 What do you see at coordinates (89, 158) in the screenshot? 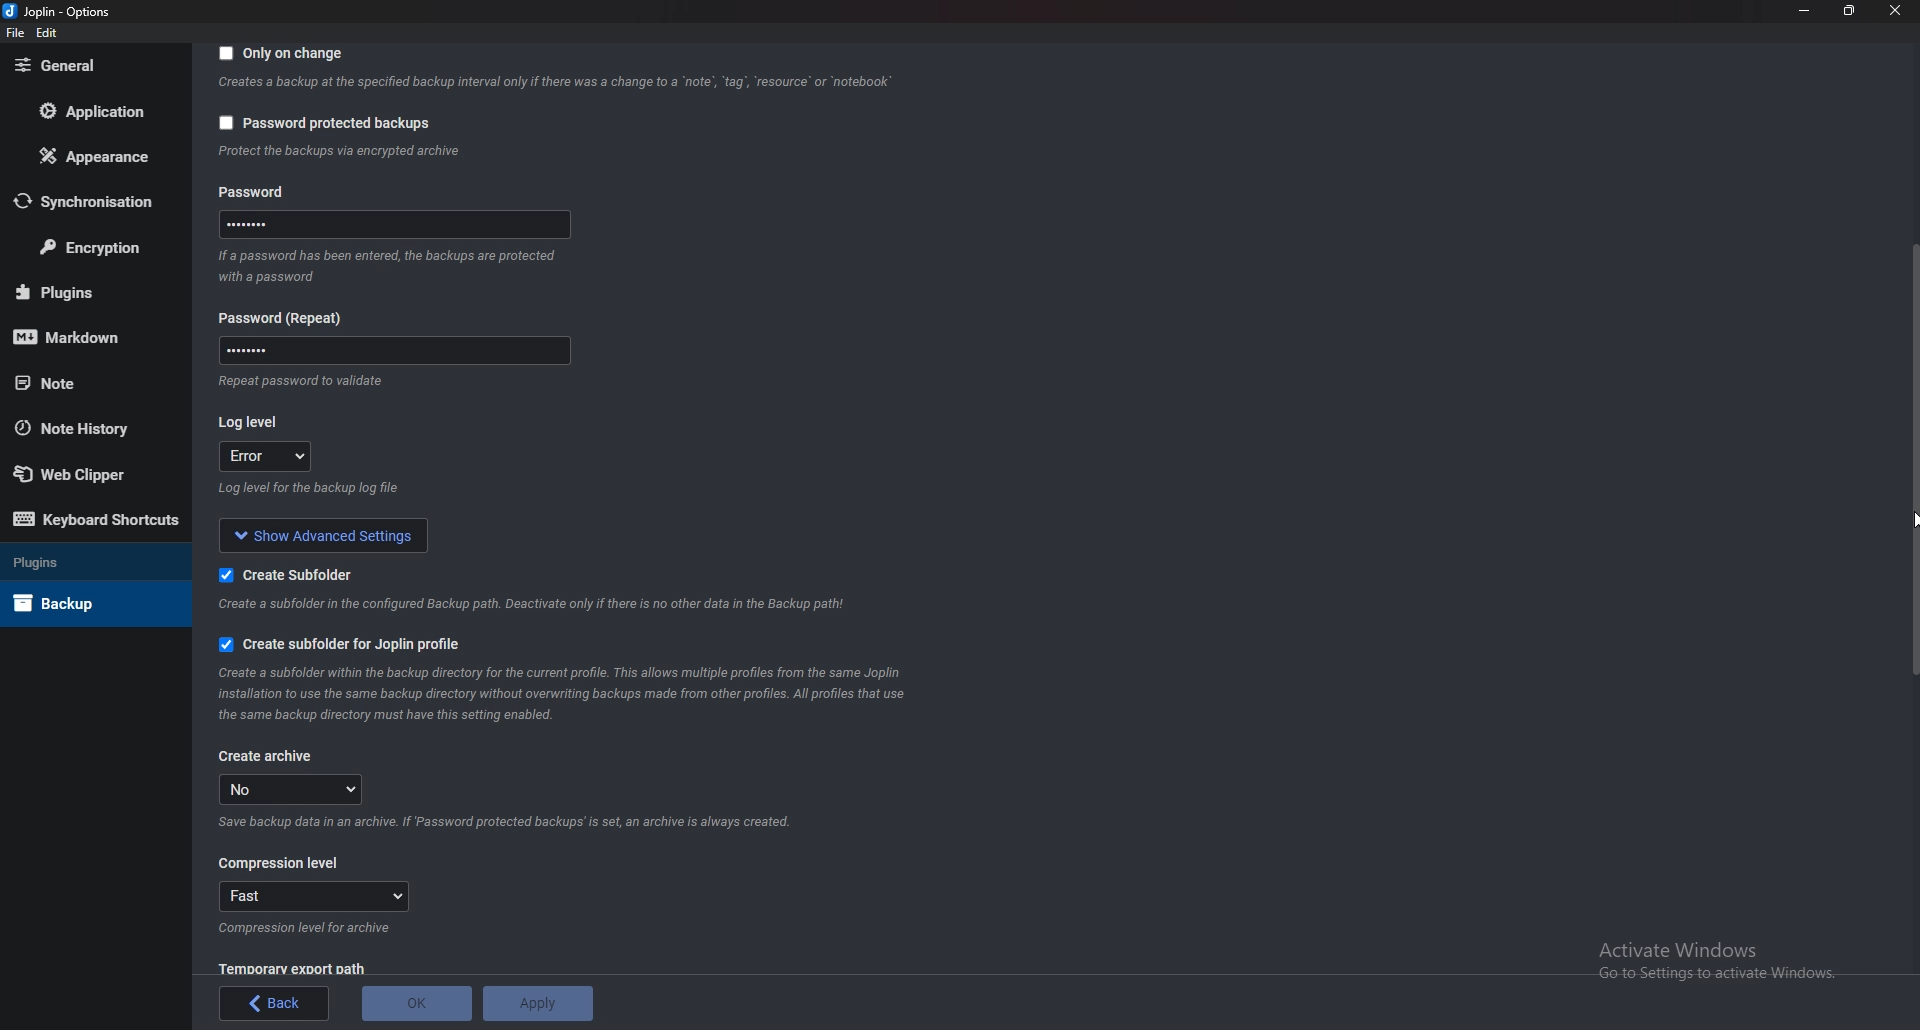
I see `Appearance` at bounding box center [89, 158].